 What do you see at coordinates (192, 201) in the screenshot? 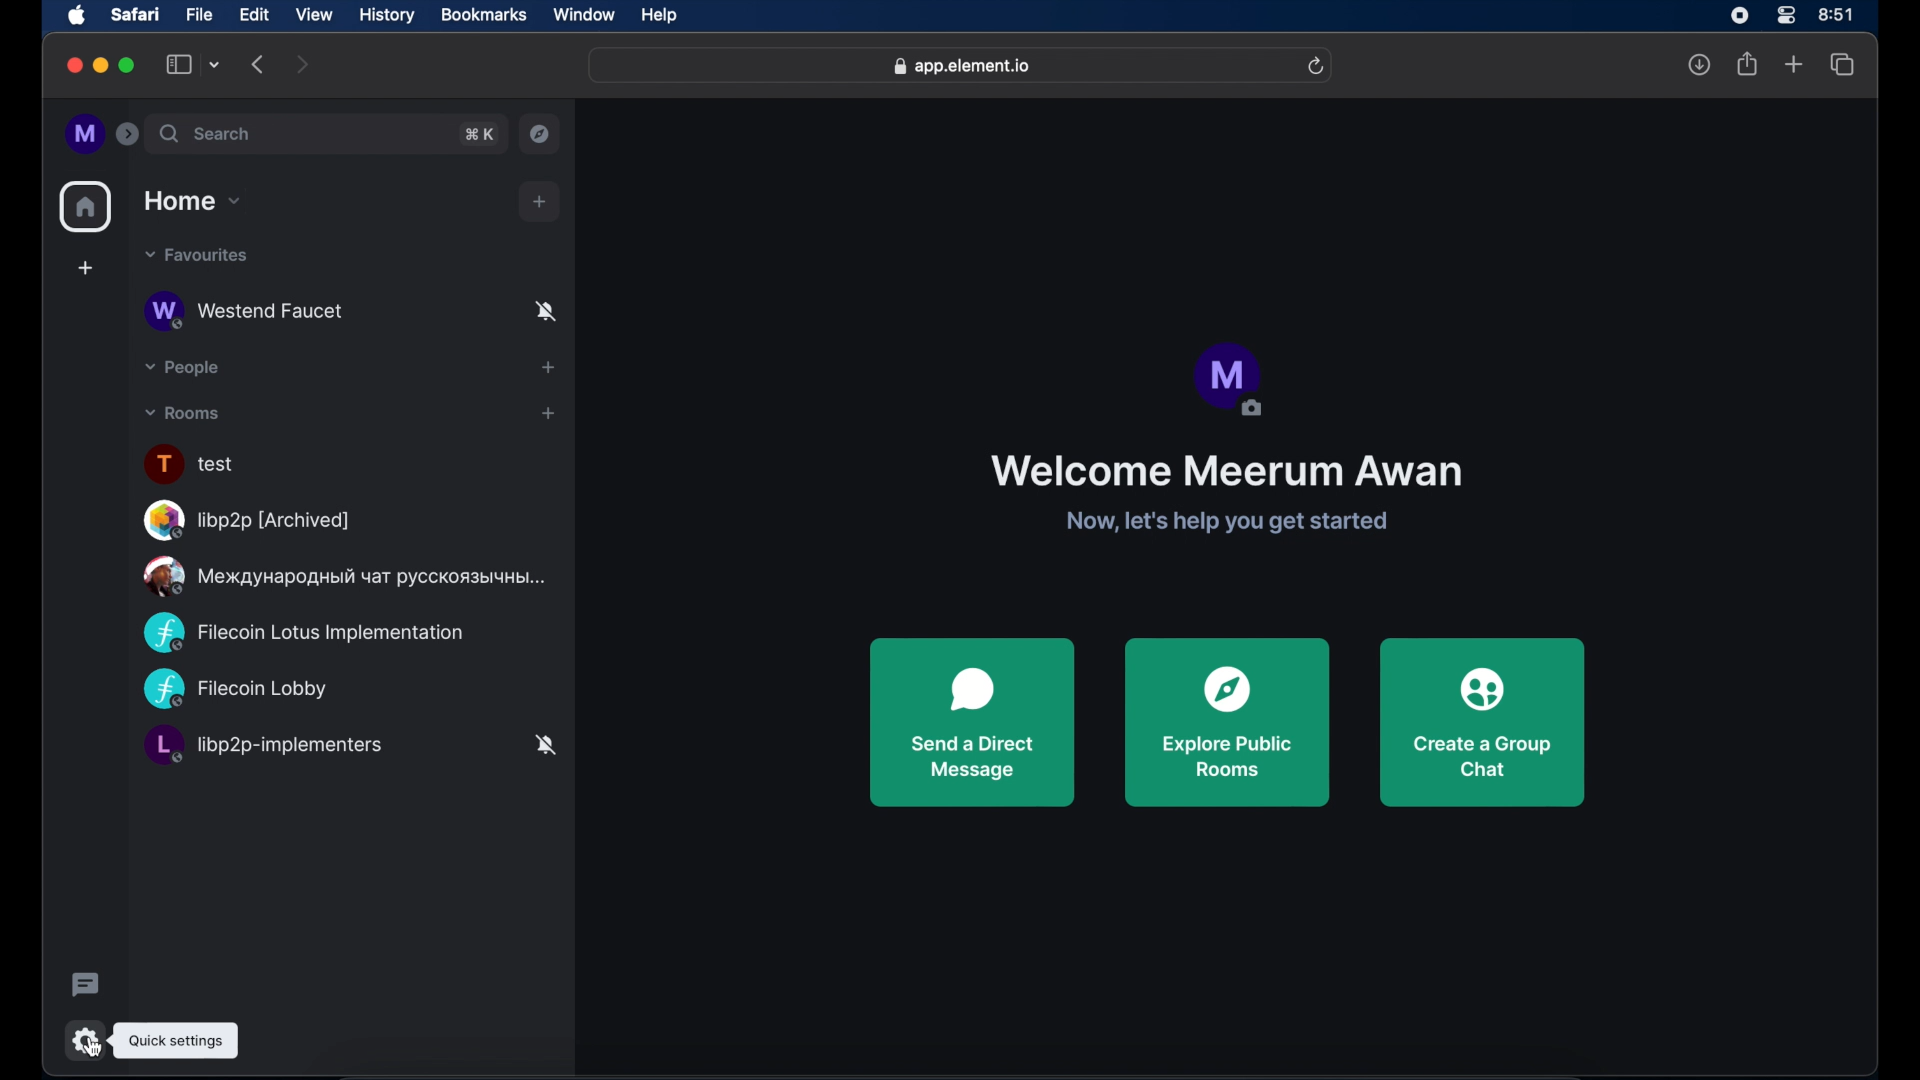
I see `home dropdown` at bounding box center [192, 201].